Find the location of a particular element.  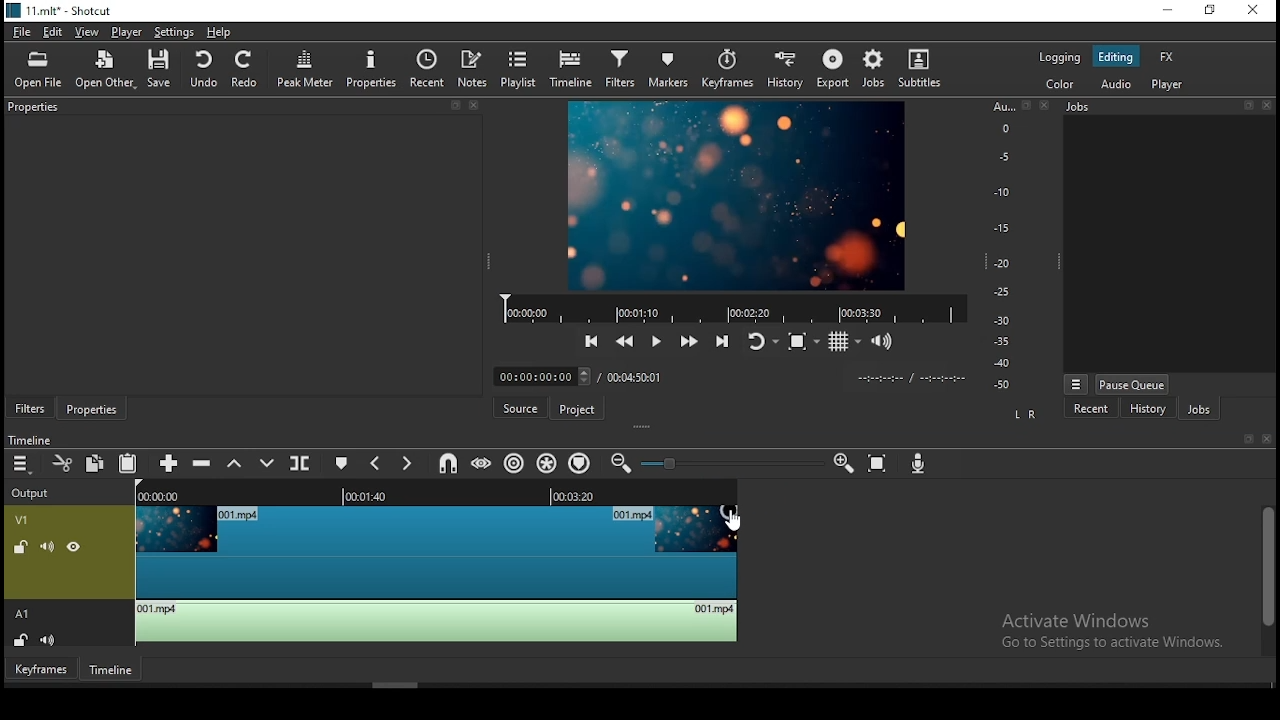

help is located at coordinates (223, 32).